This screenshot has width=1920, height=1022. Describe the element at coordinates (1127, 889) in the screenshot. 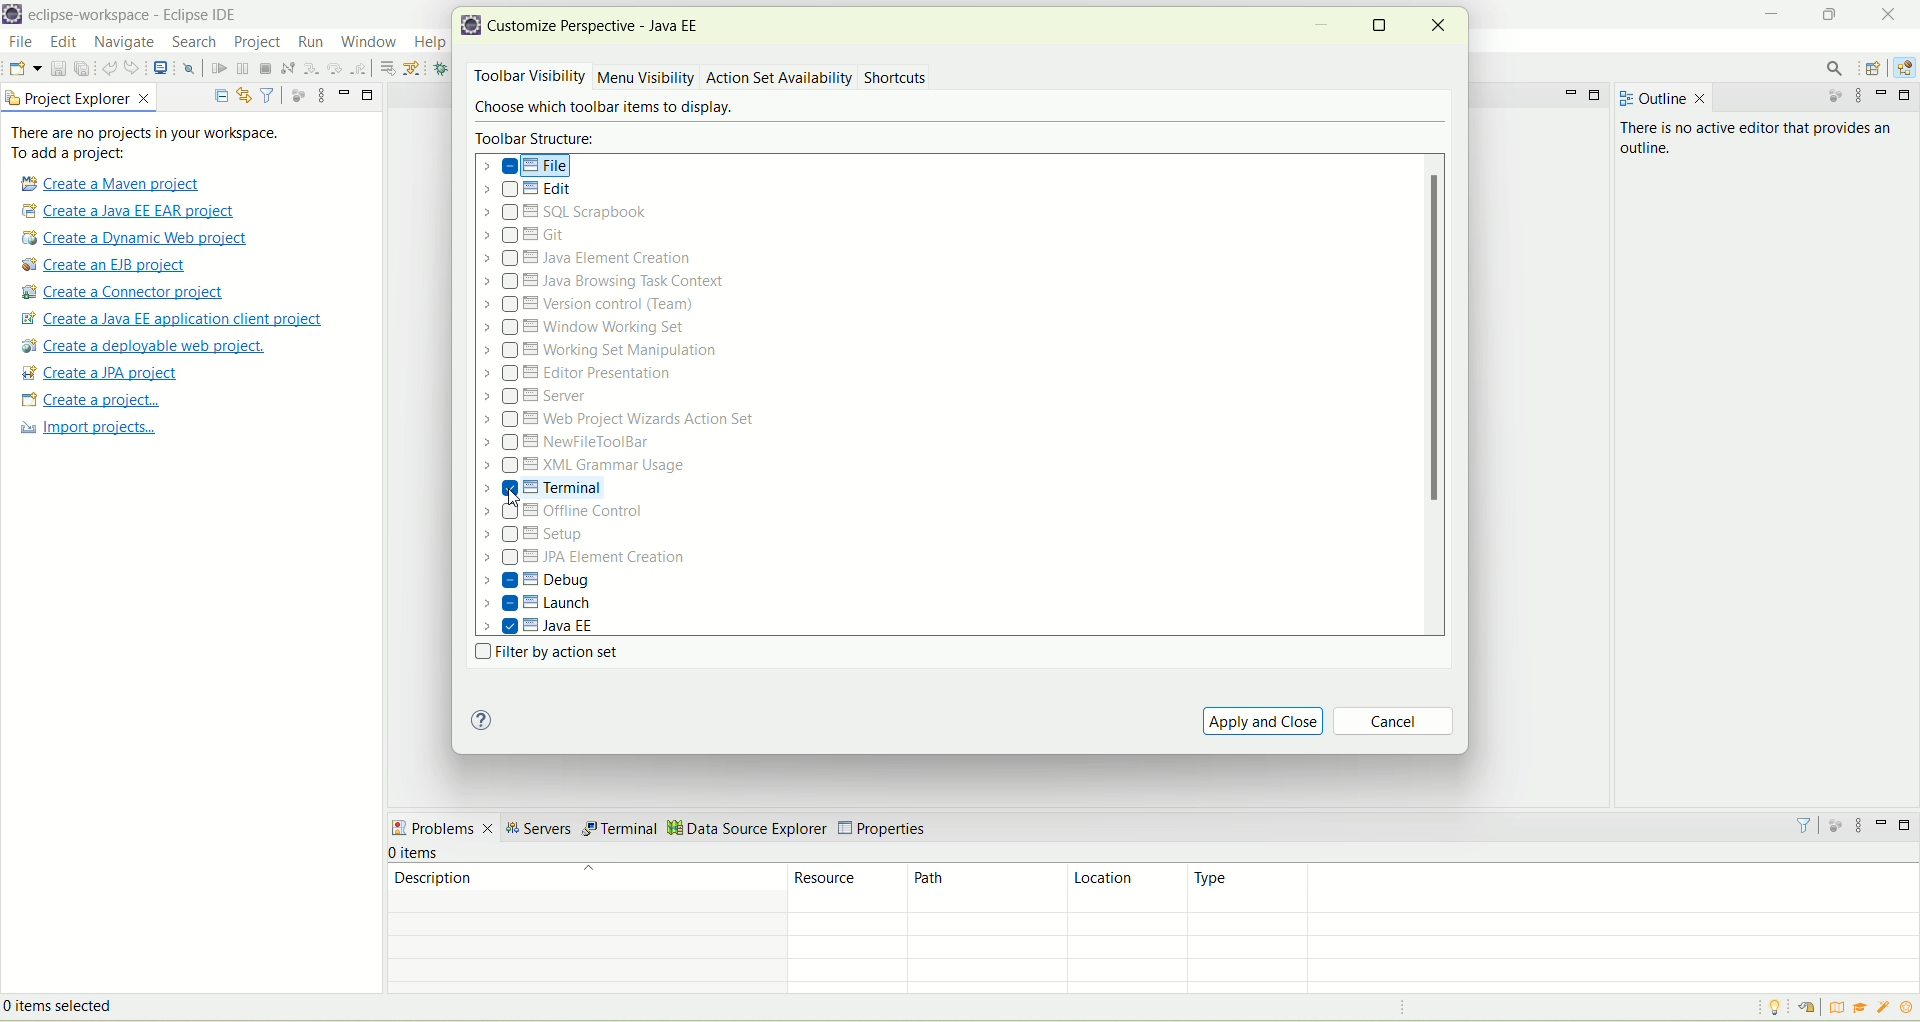

I see `location` at that location.